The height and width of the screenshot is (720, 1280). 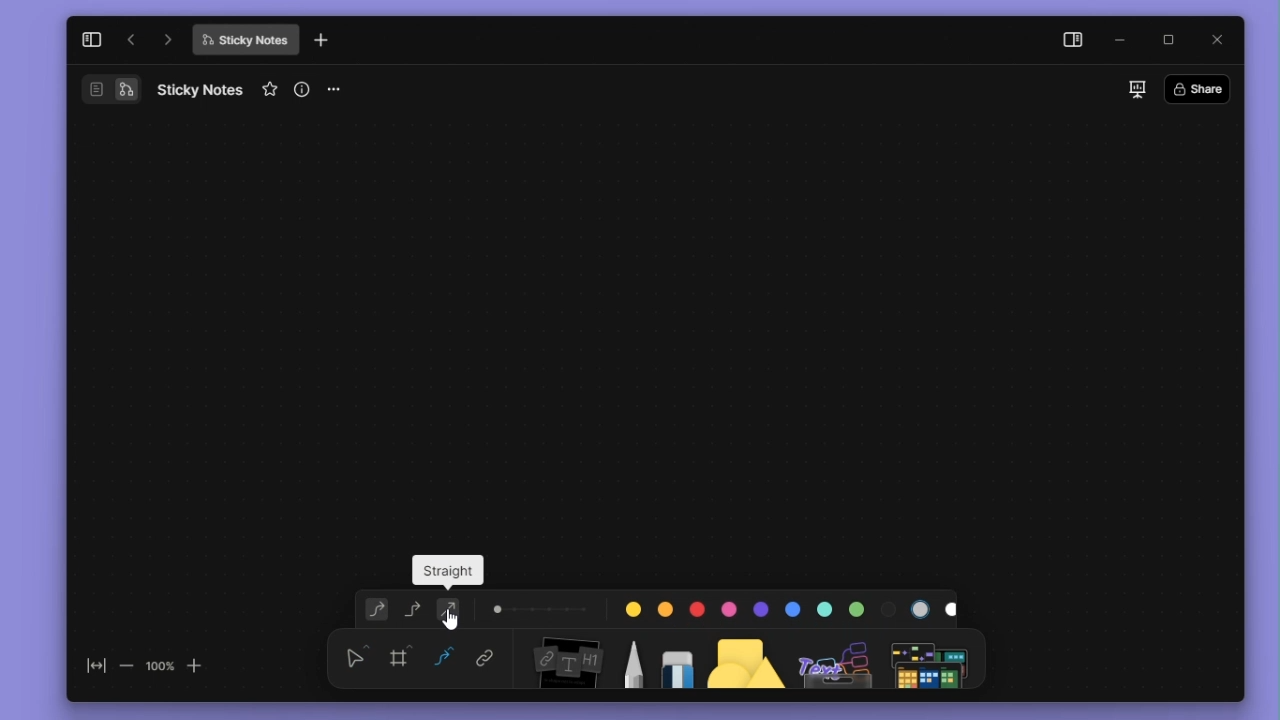 I want to click on note, so click(x=565, y=659).